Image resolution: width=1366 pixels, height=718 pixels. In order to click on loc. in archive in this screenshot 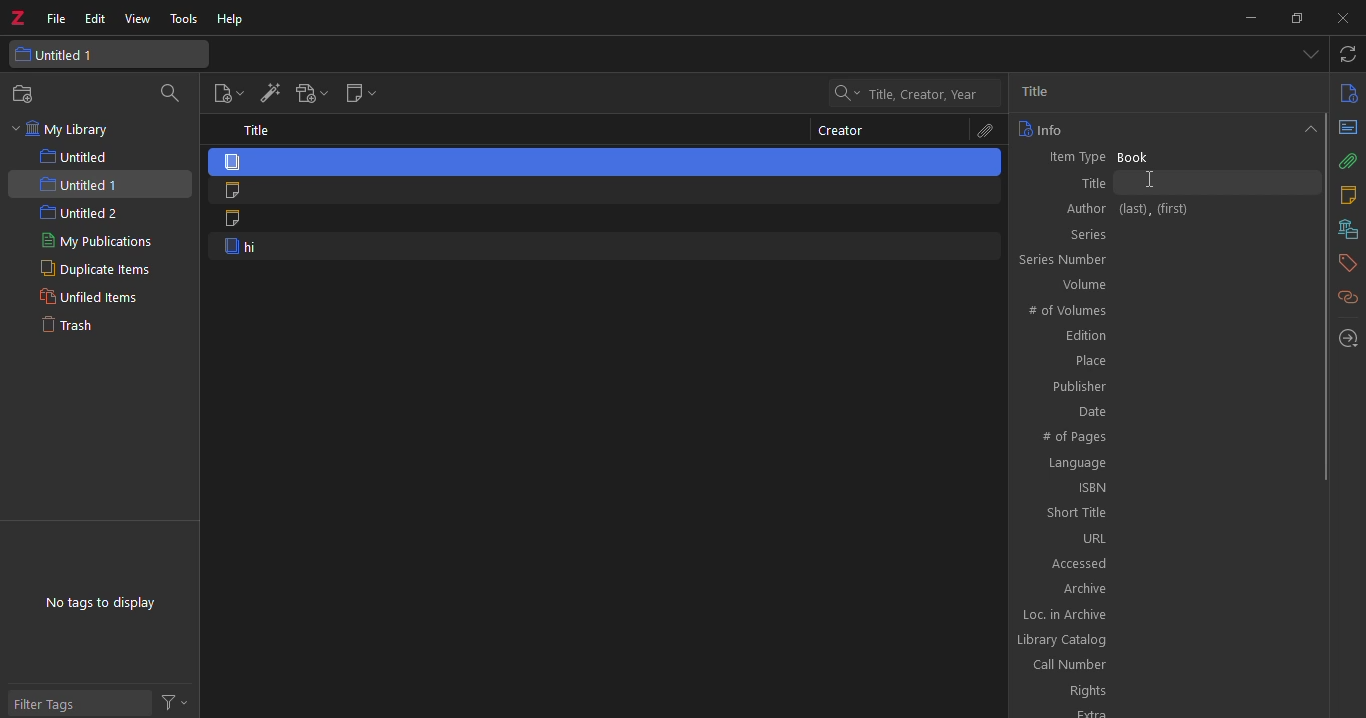, I will do `click(1165, 614)`.